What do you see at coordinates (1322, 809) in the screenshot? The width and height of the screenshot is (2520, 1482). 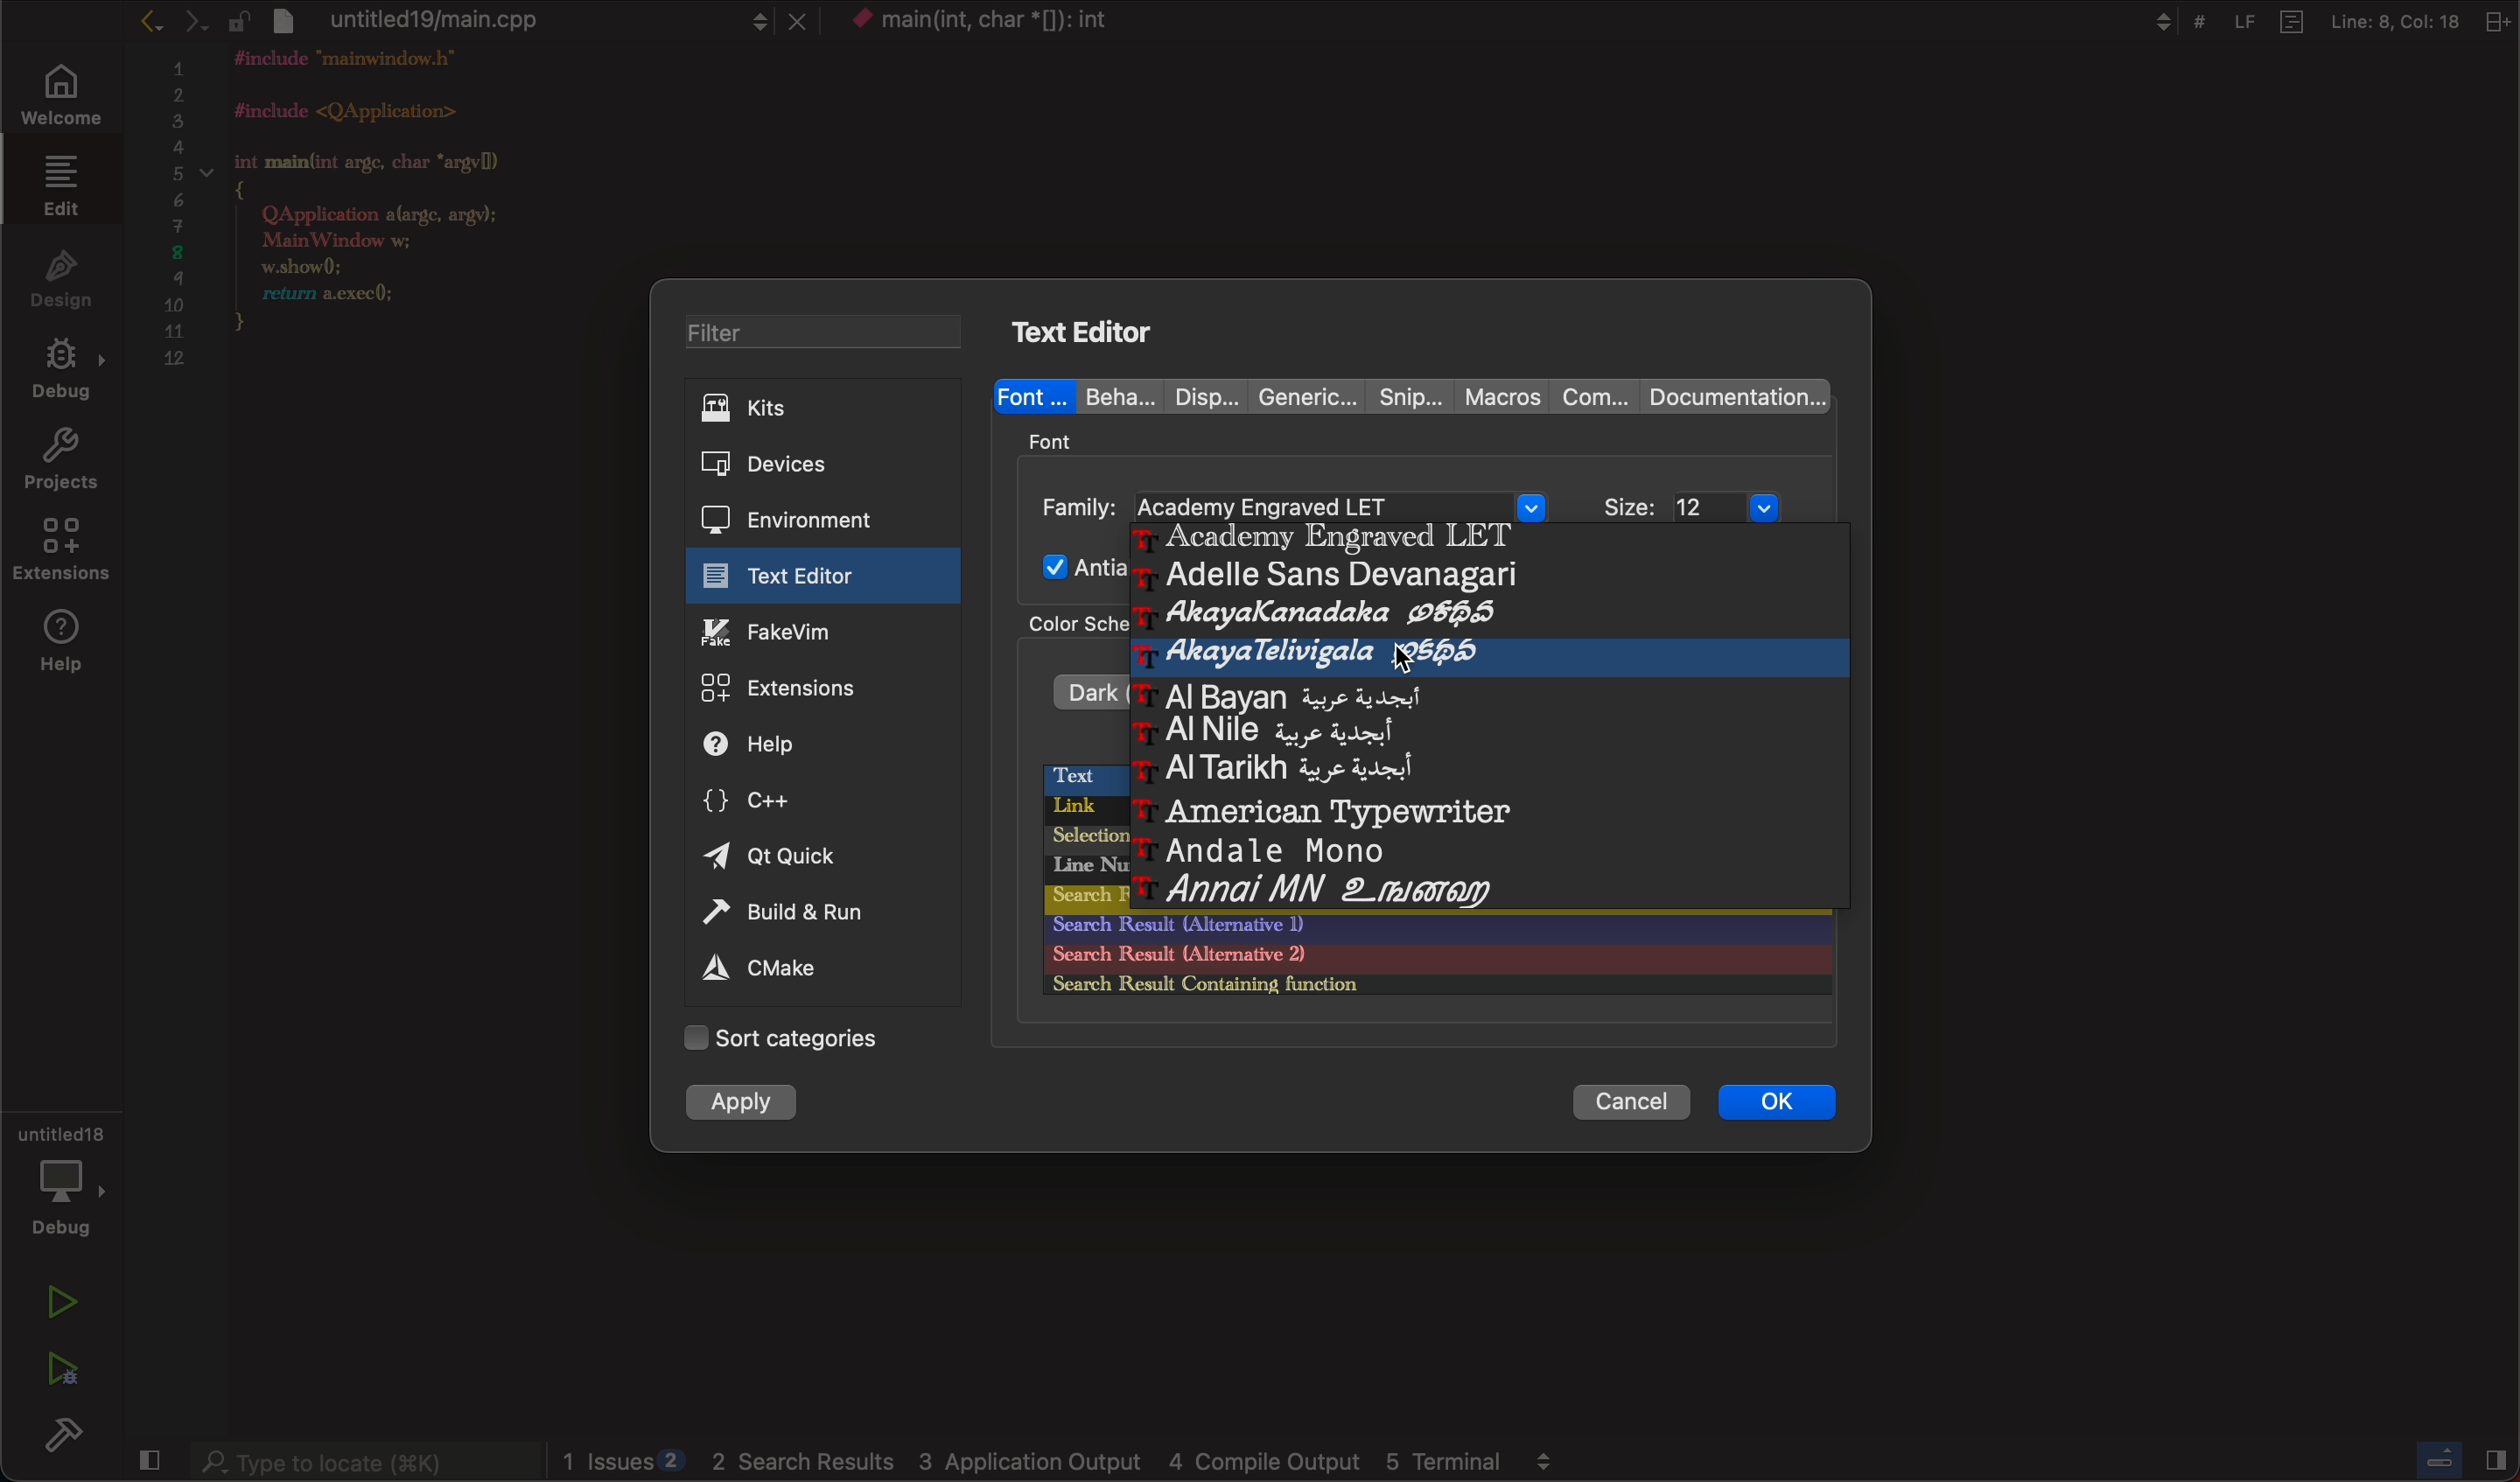 I see `American typewriter` at bounding box center [1322, 809].